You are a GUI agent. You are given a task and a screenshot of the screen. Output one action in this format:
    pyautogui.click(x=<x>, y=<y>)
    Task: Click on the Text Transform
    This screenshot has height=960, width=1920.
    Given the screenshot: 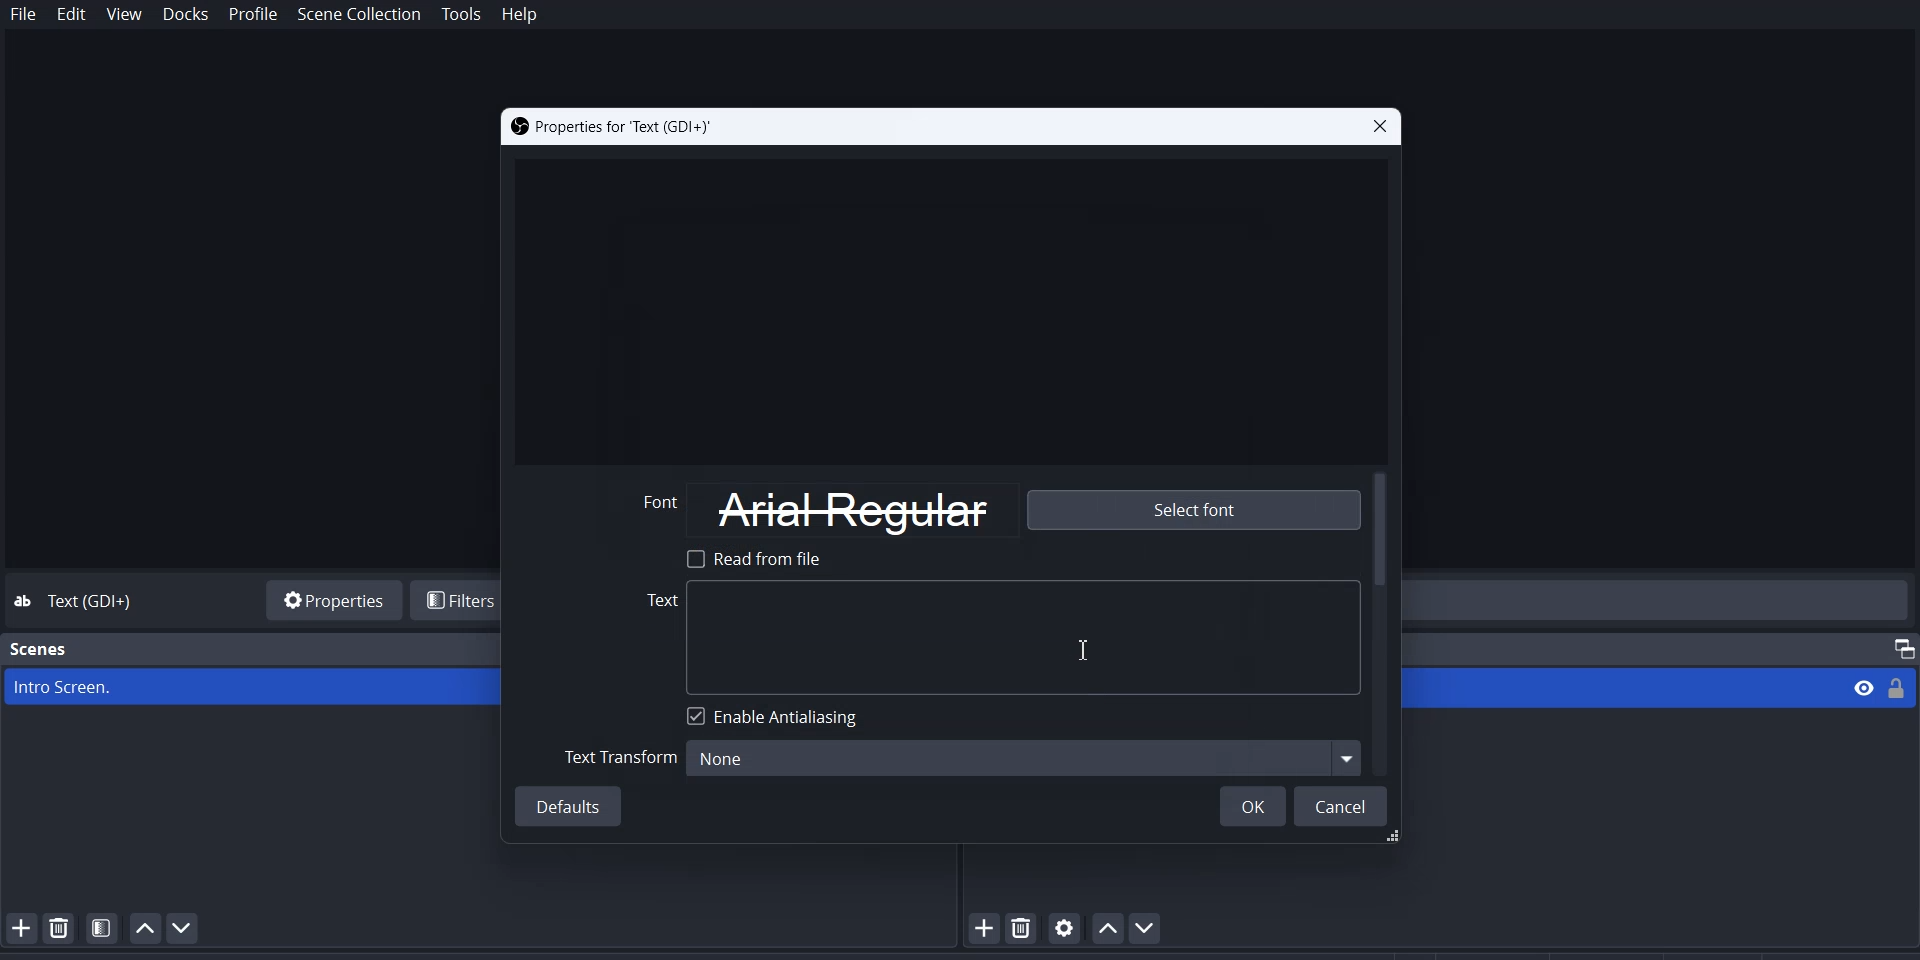 What is the action you would take?
    pyautogui.click(x=621, y=756)
    